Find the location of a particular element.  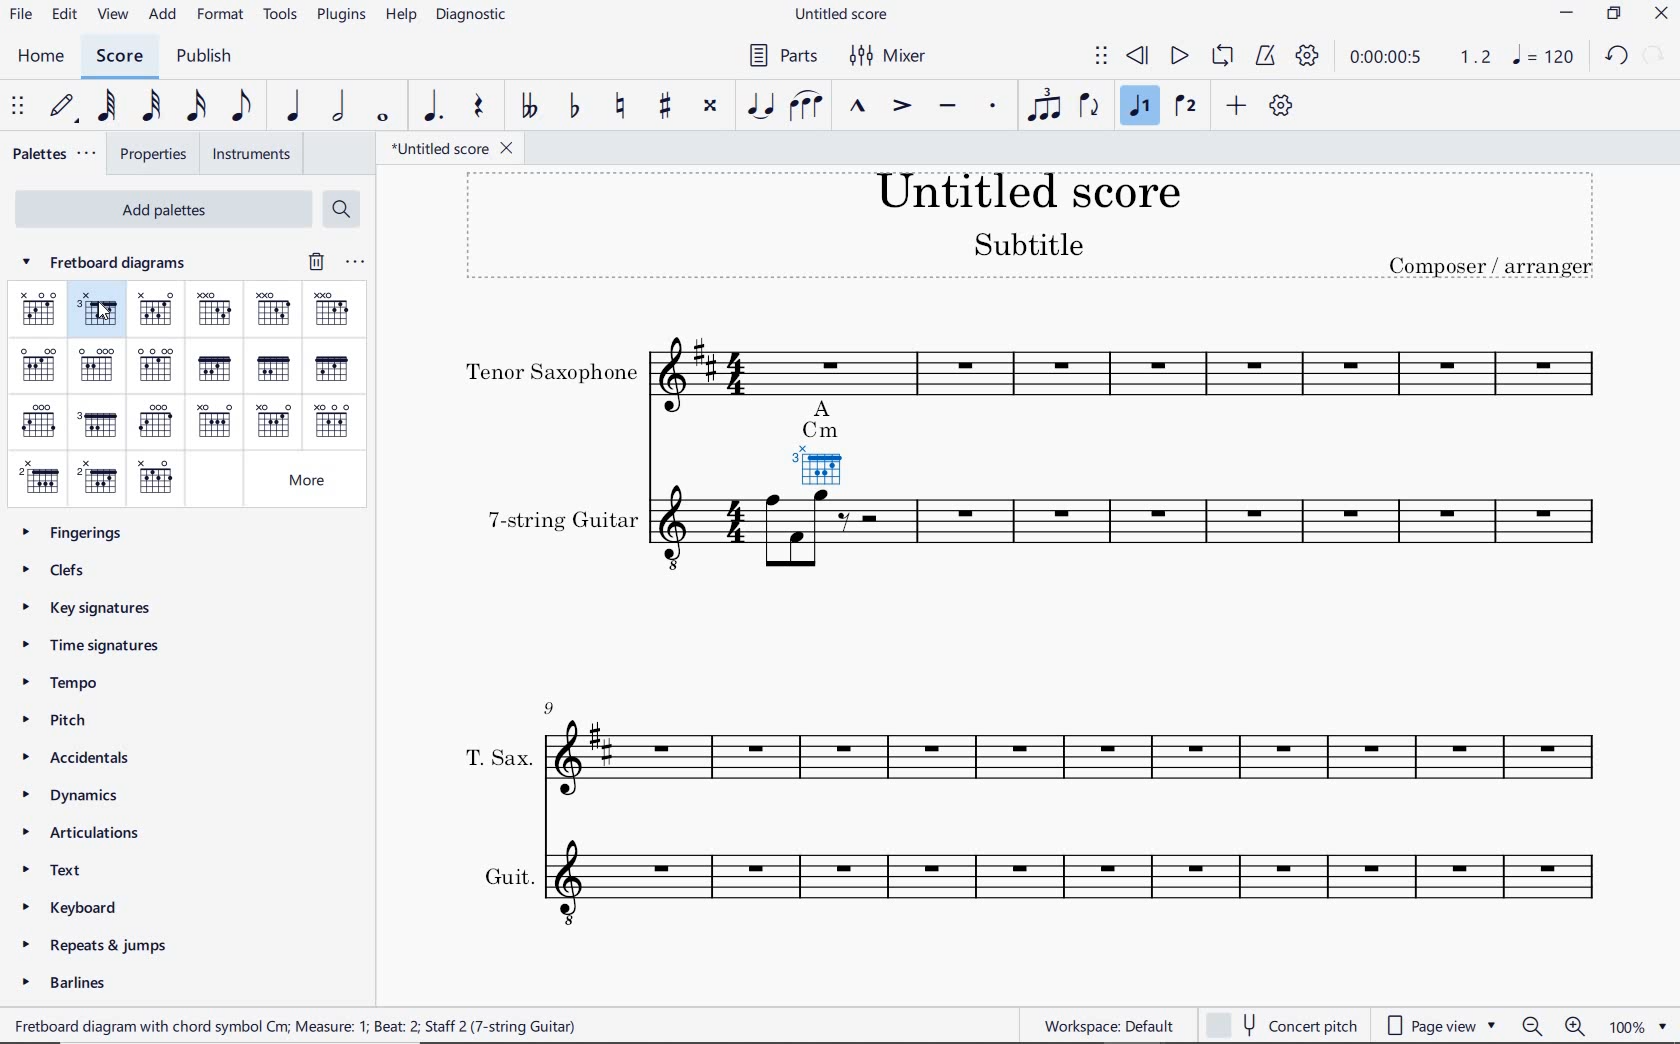

zoom in or zoom out is located at coordinates (1553, 1023).